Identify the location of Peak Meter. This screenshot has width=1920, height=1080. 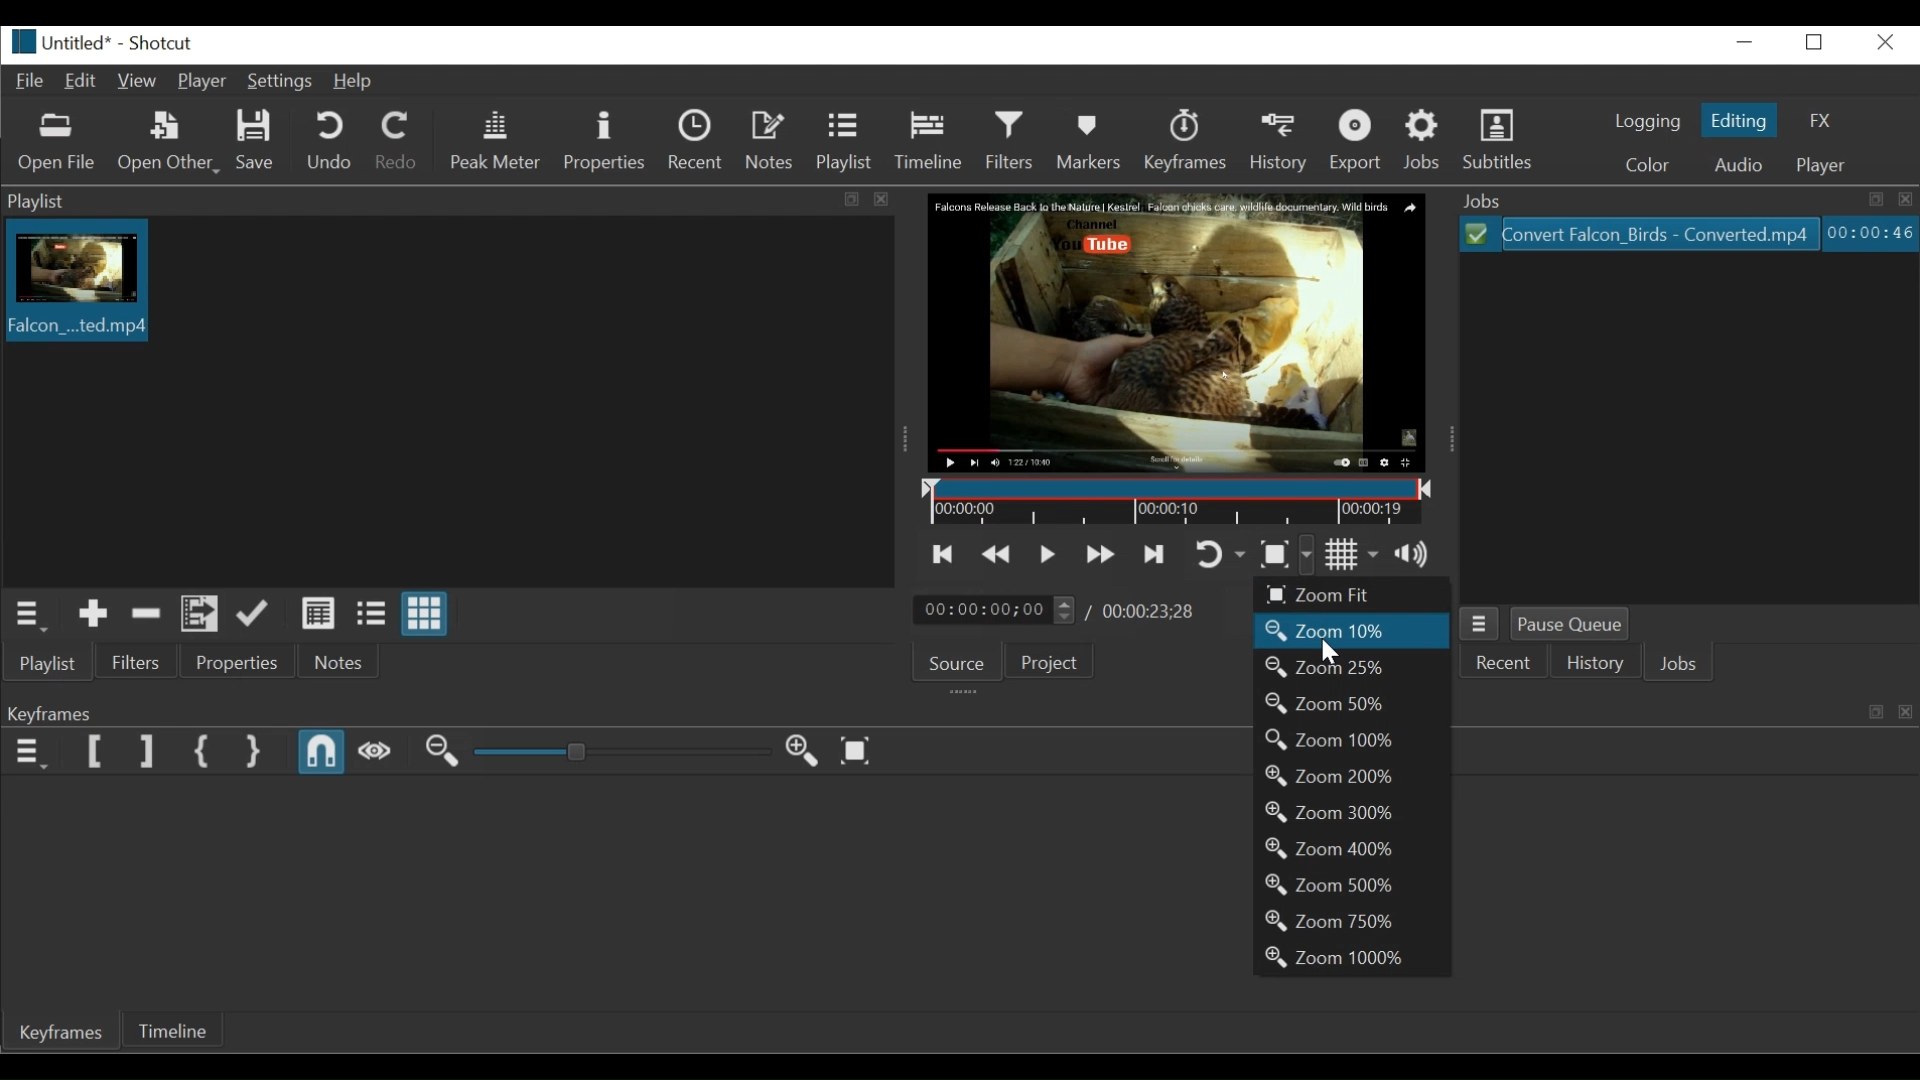
(495, 141).